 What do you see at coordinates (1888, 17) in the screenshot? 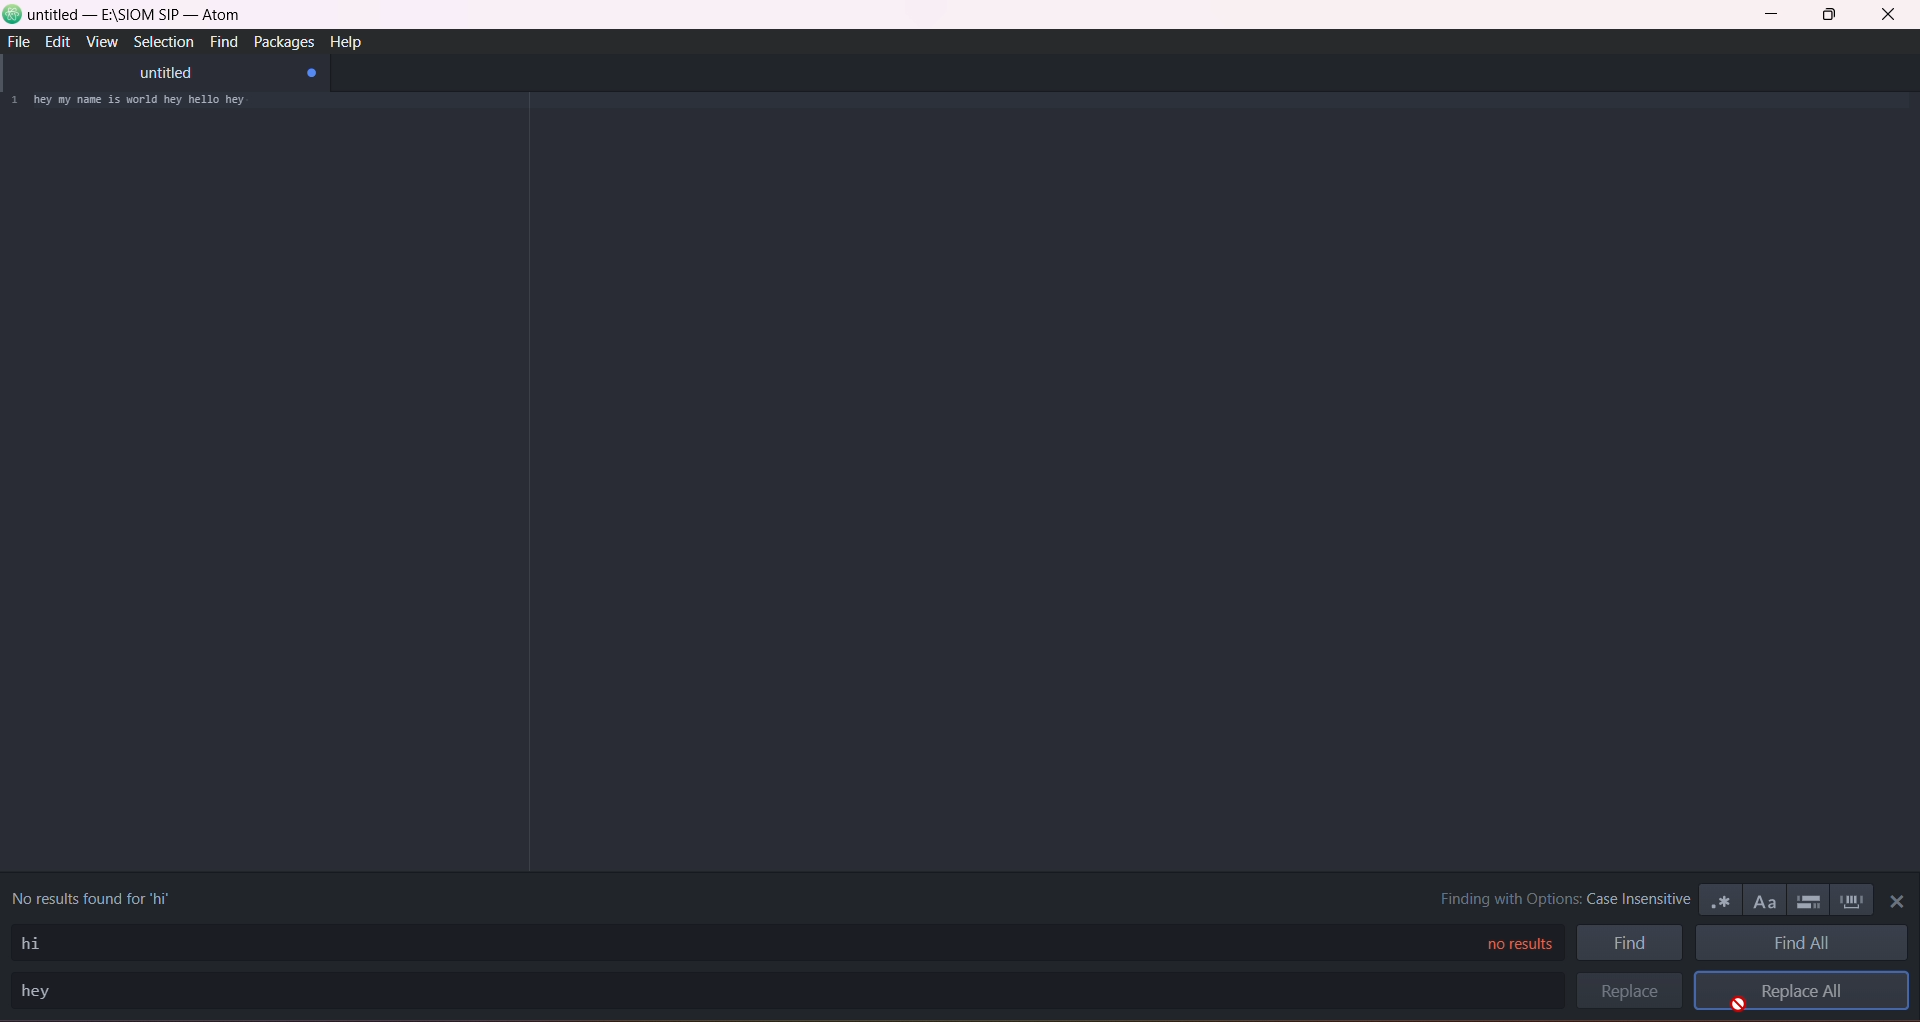
I see `close` at bounding box center [1888, 17].